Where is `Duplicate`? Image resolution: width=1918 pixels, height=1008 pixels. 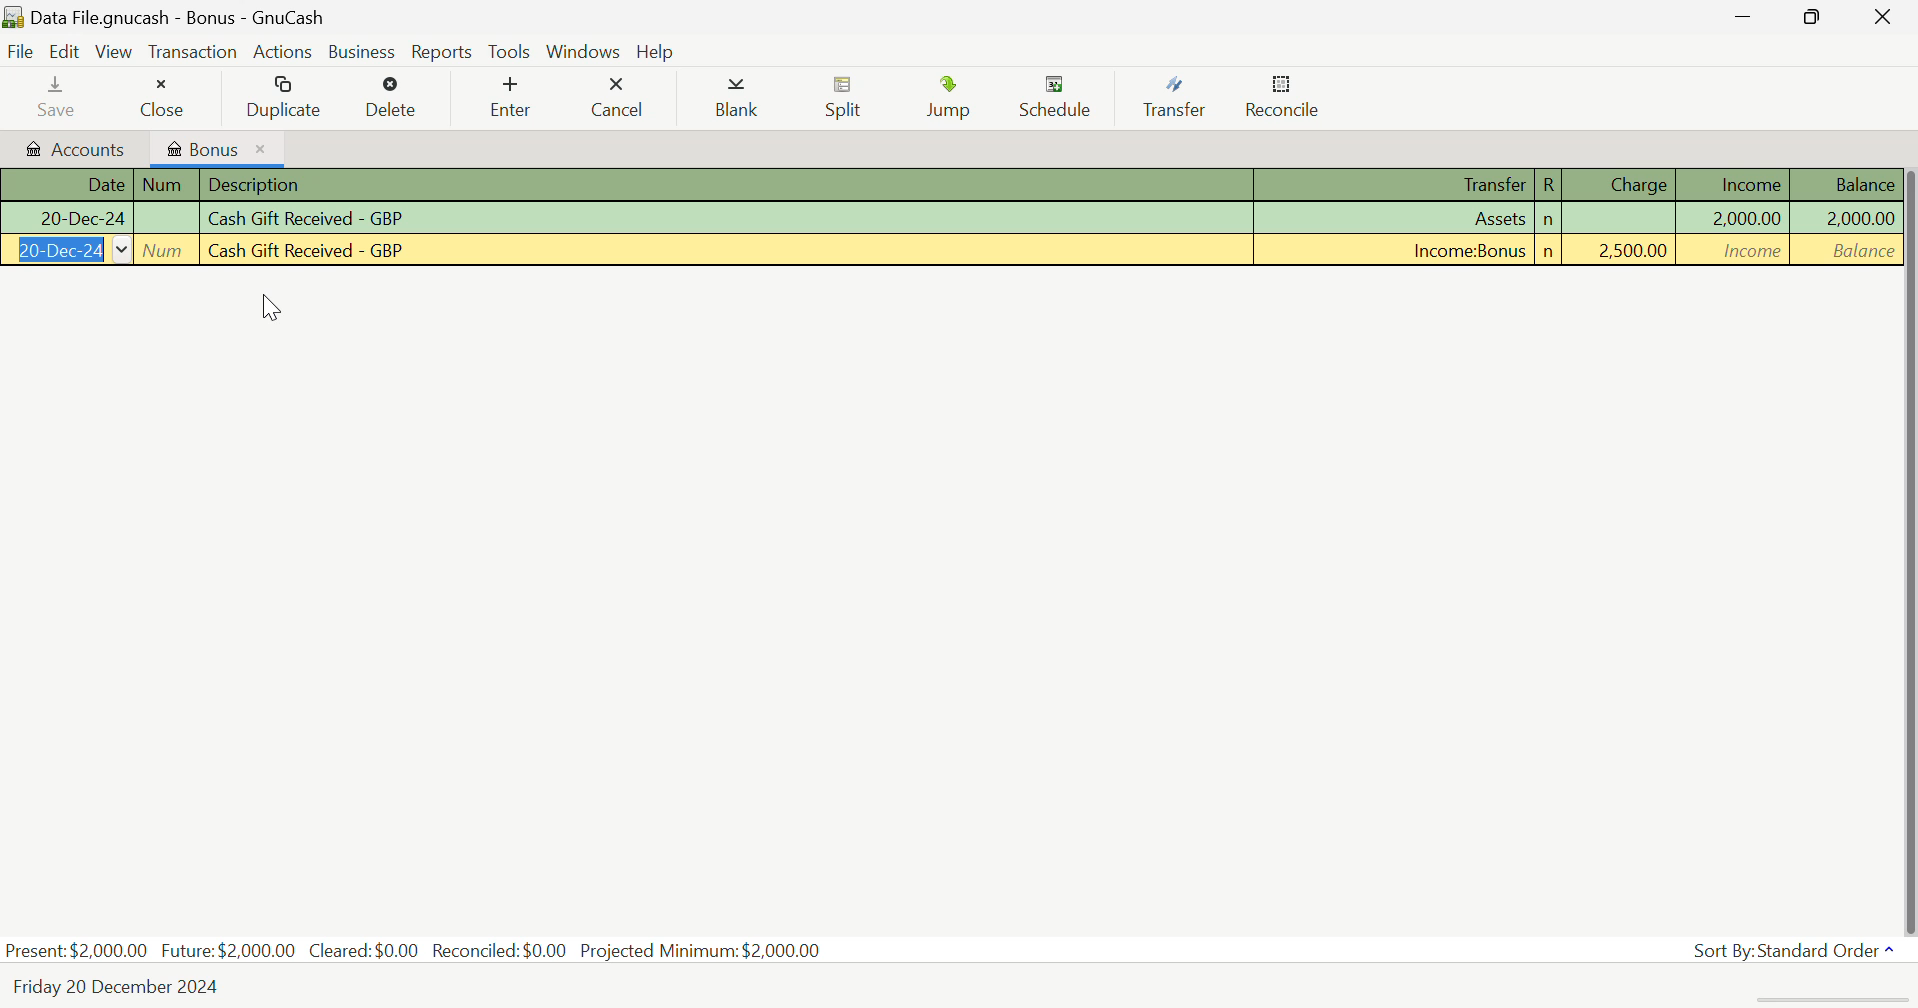 Duplicate is located at coordinates (285, 96).